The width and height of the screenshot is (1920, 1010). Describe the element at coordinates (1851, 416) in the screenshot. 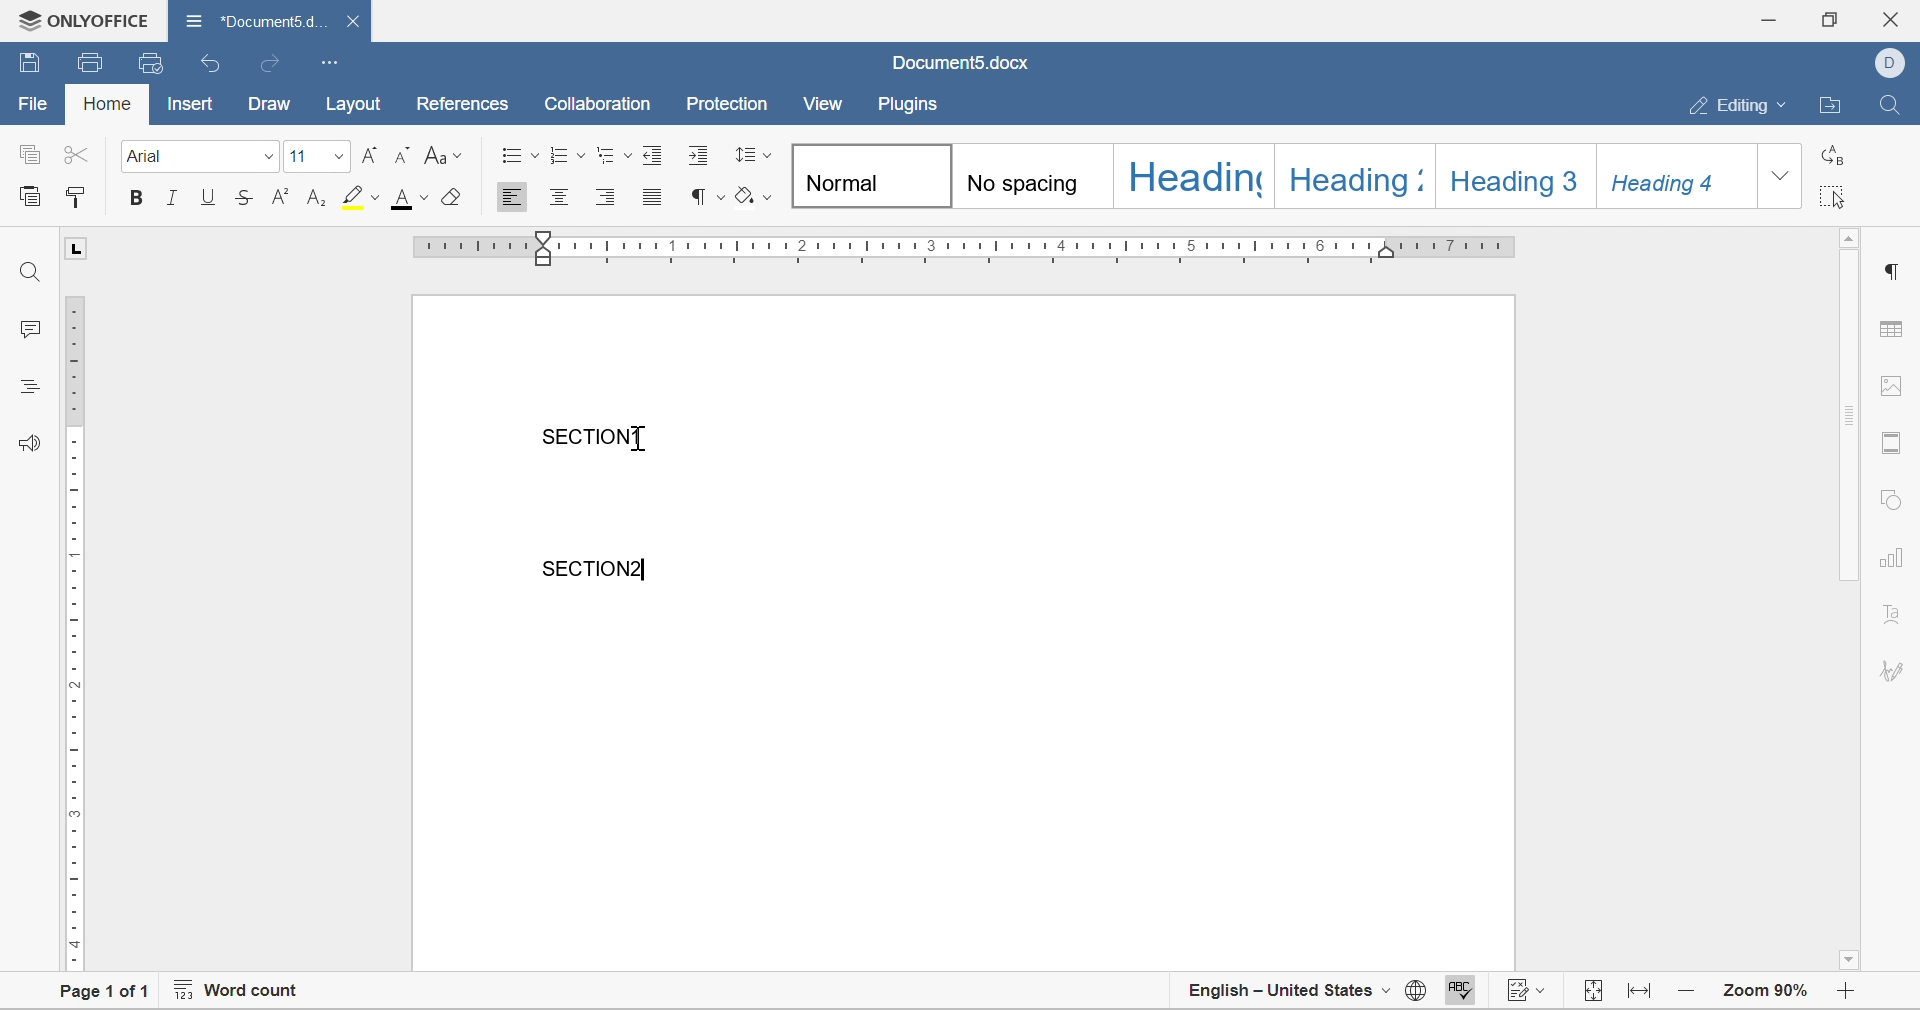

I see `scroll bar` at that location.